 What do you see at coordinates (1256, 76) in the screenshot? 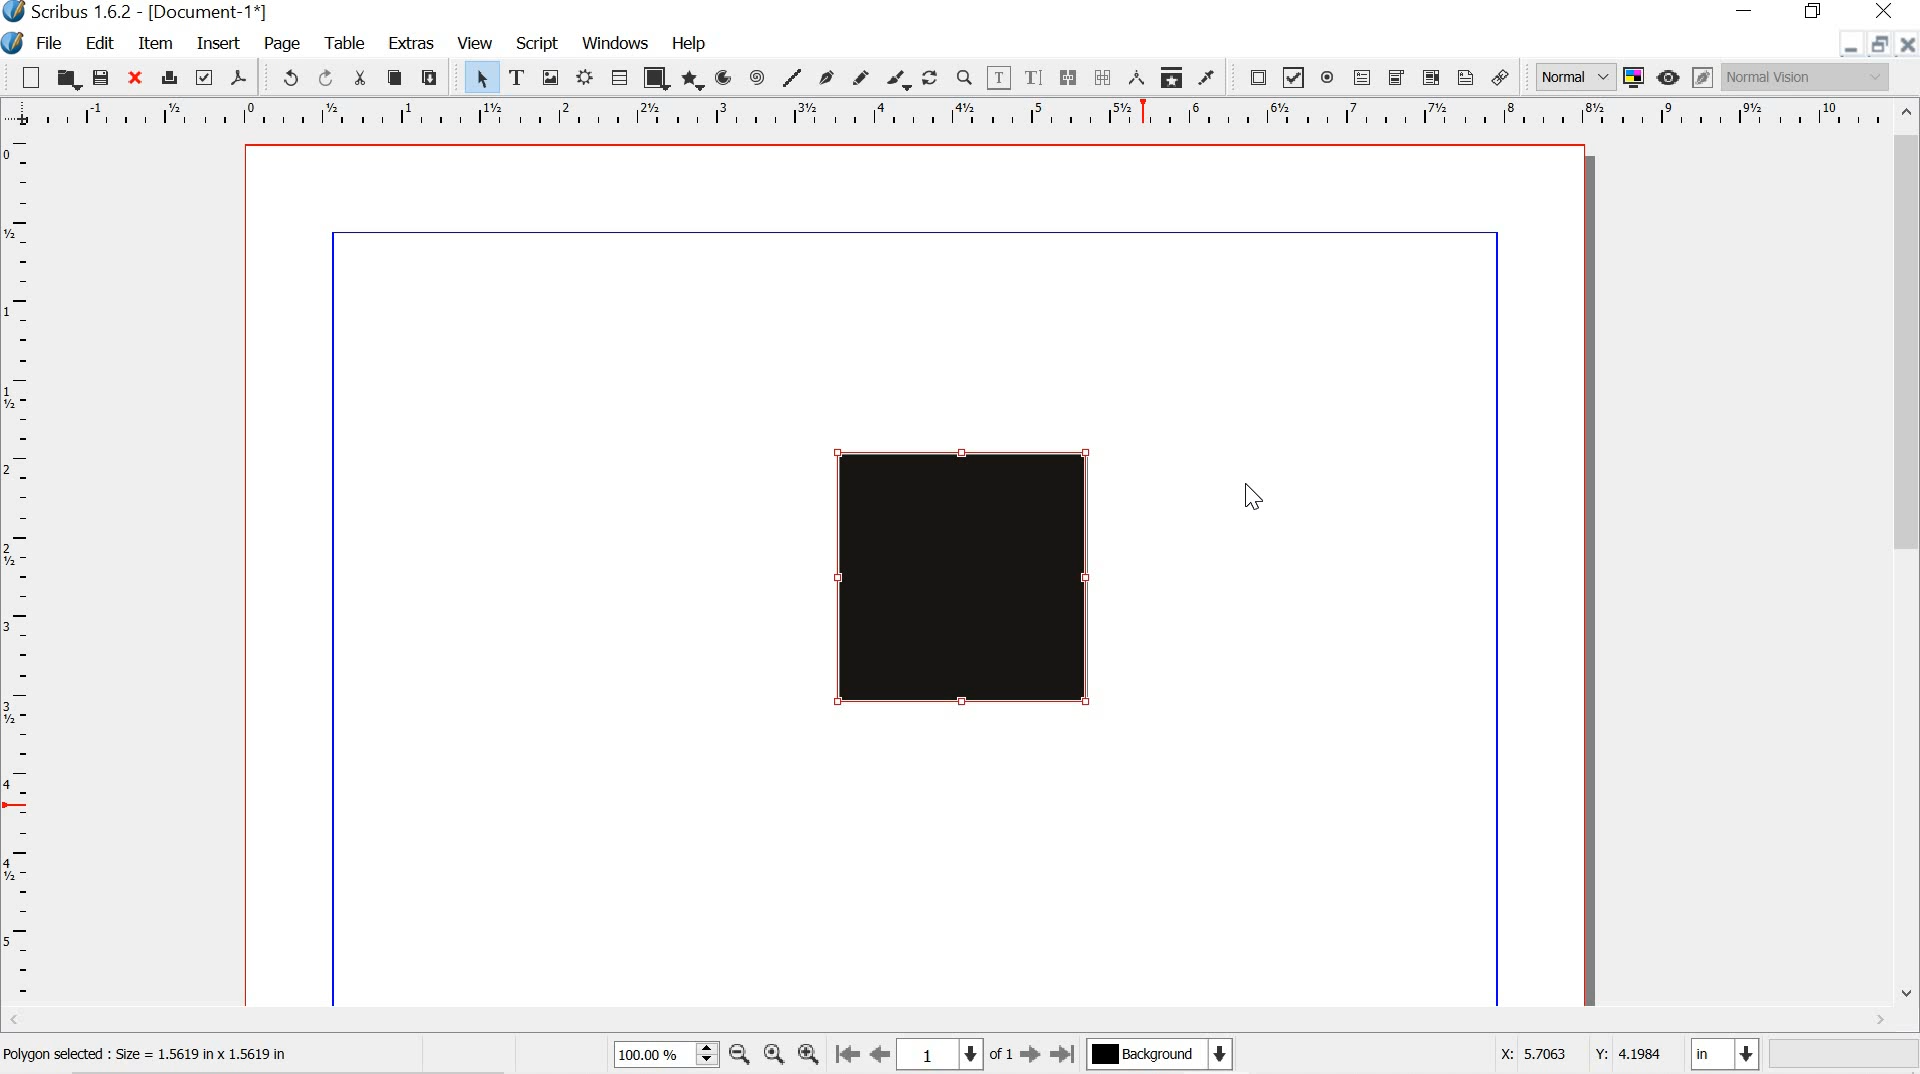
I see `pdf push button` at bounding box center [1256, 76].